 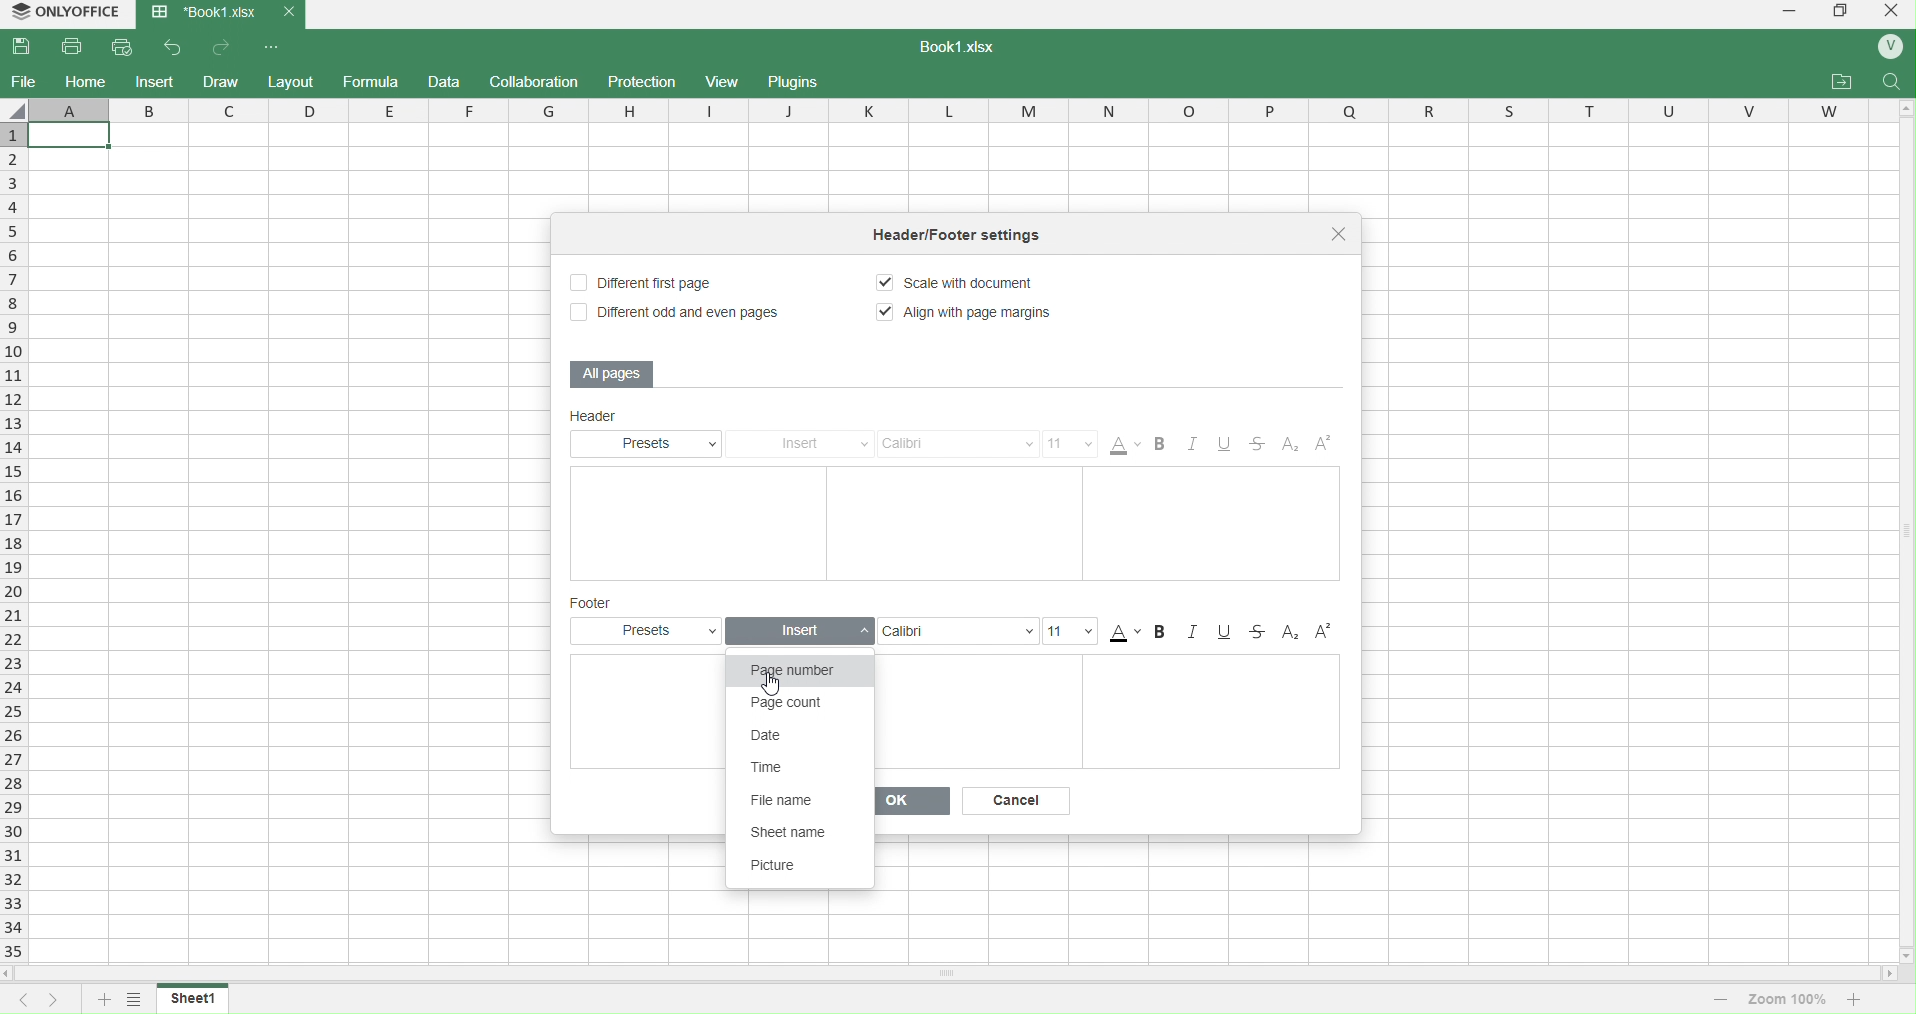 What do you see at coordinates (1893, 81) in the screenshot?
I see `search` at bounding box center [1893, 81].